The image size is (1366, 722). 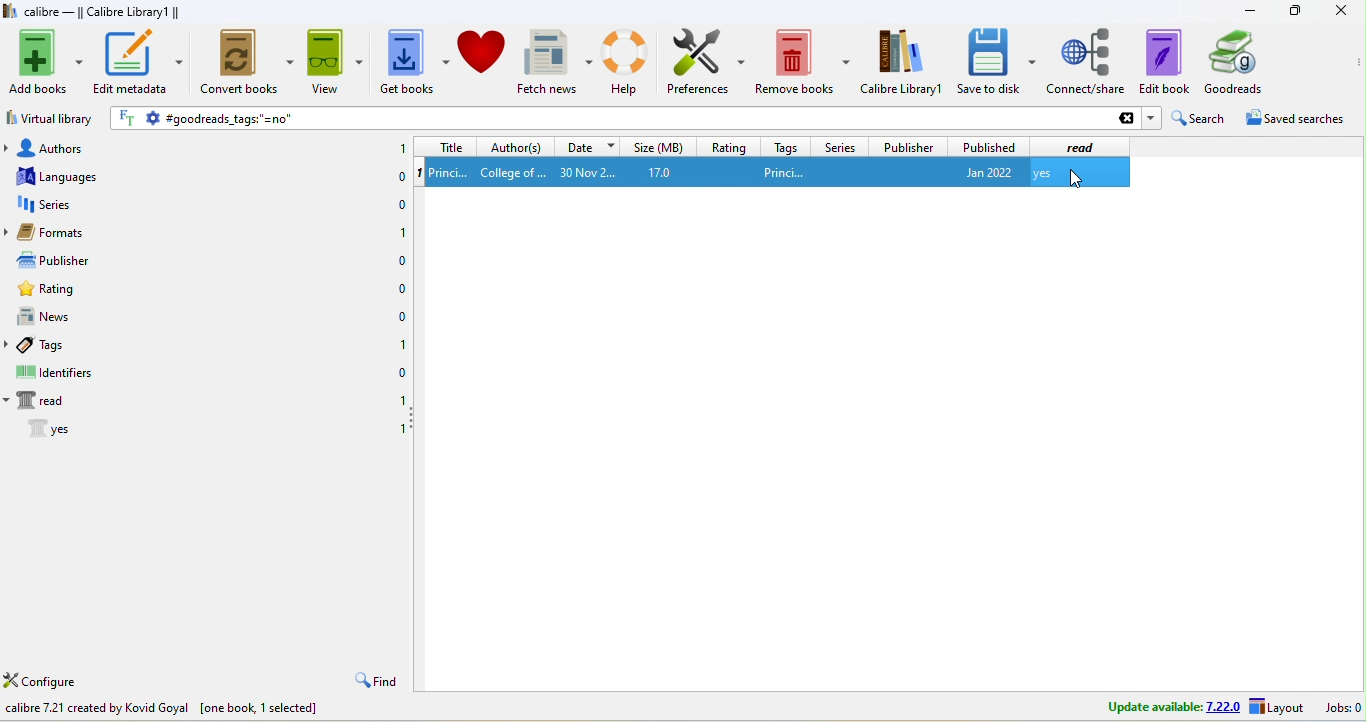 I want to click on settings, so click(x=152, y=119).